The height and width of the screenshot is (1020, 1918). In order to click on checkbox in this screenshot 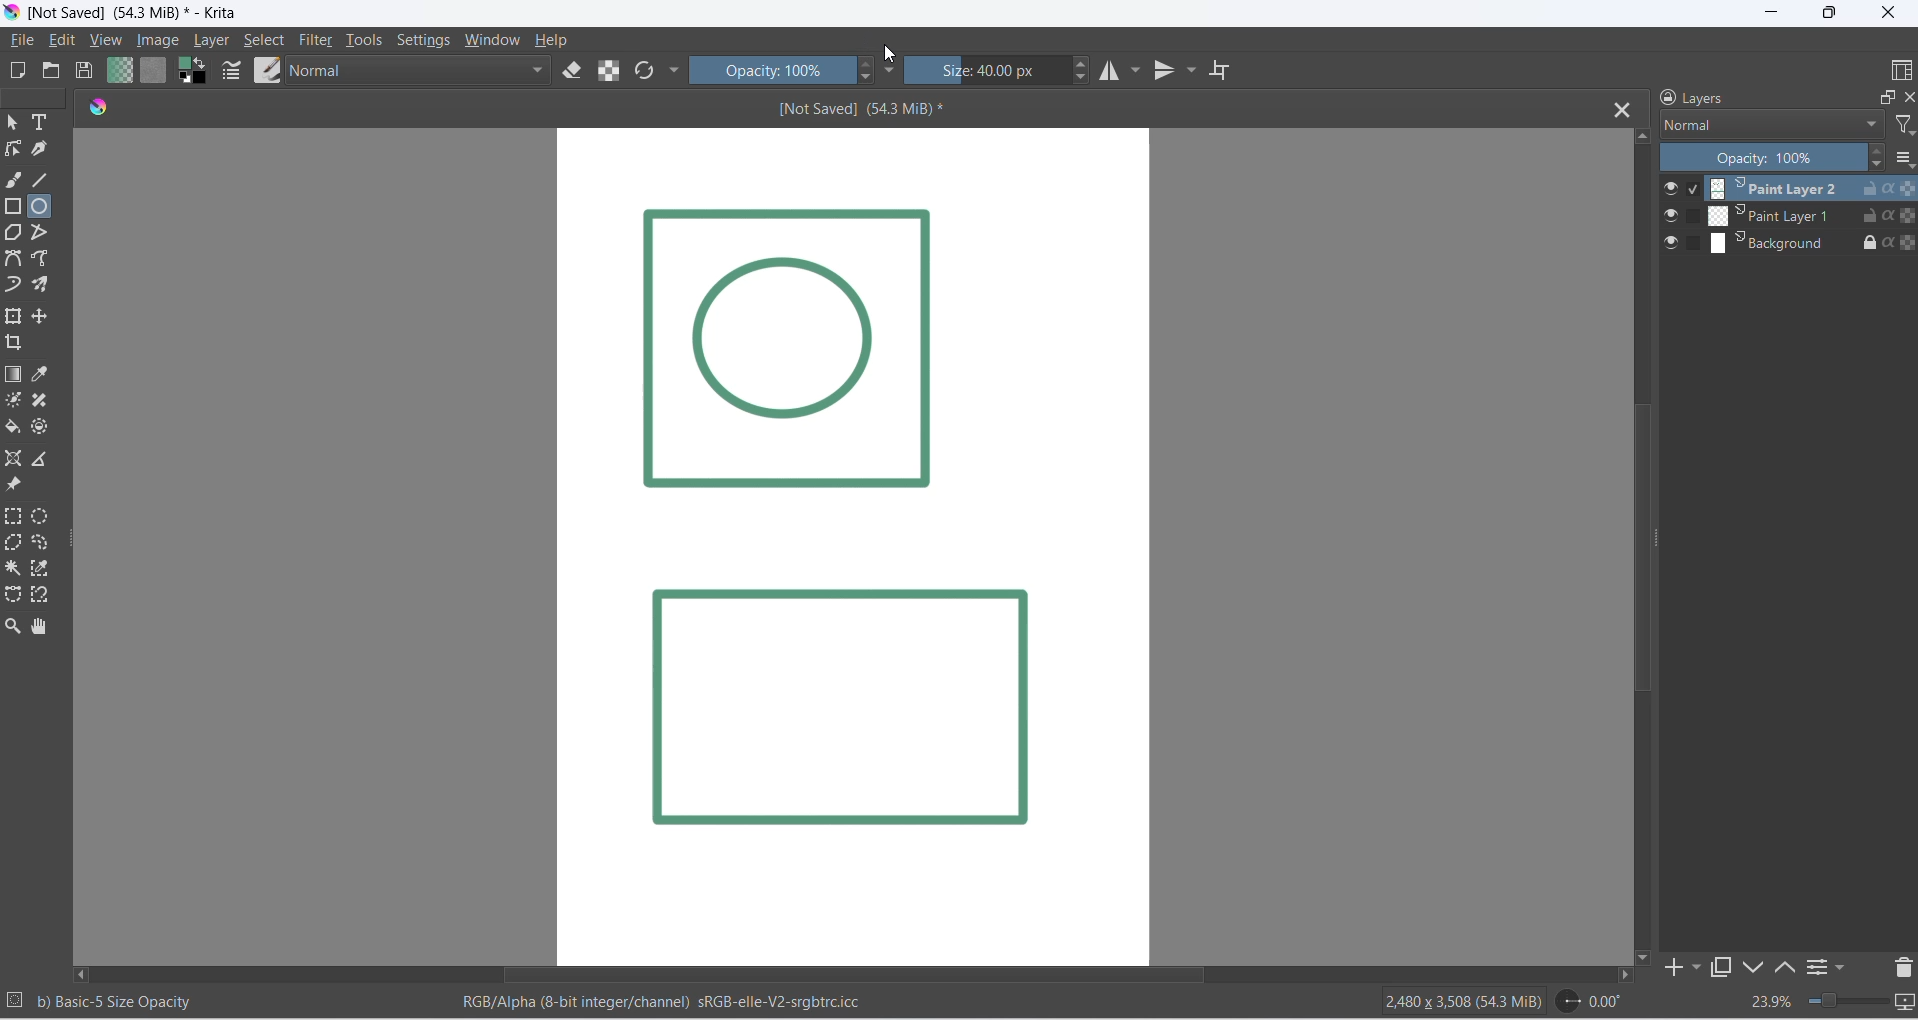, I will do `click(1696, 188)`.